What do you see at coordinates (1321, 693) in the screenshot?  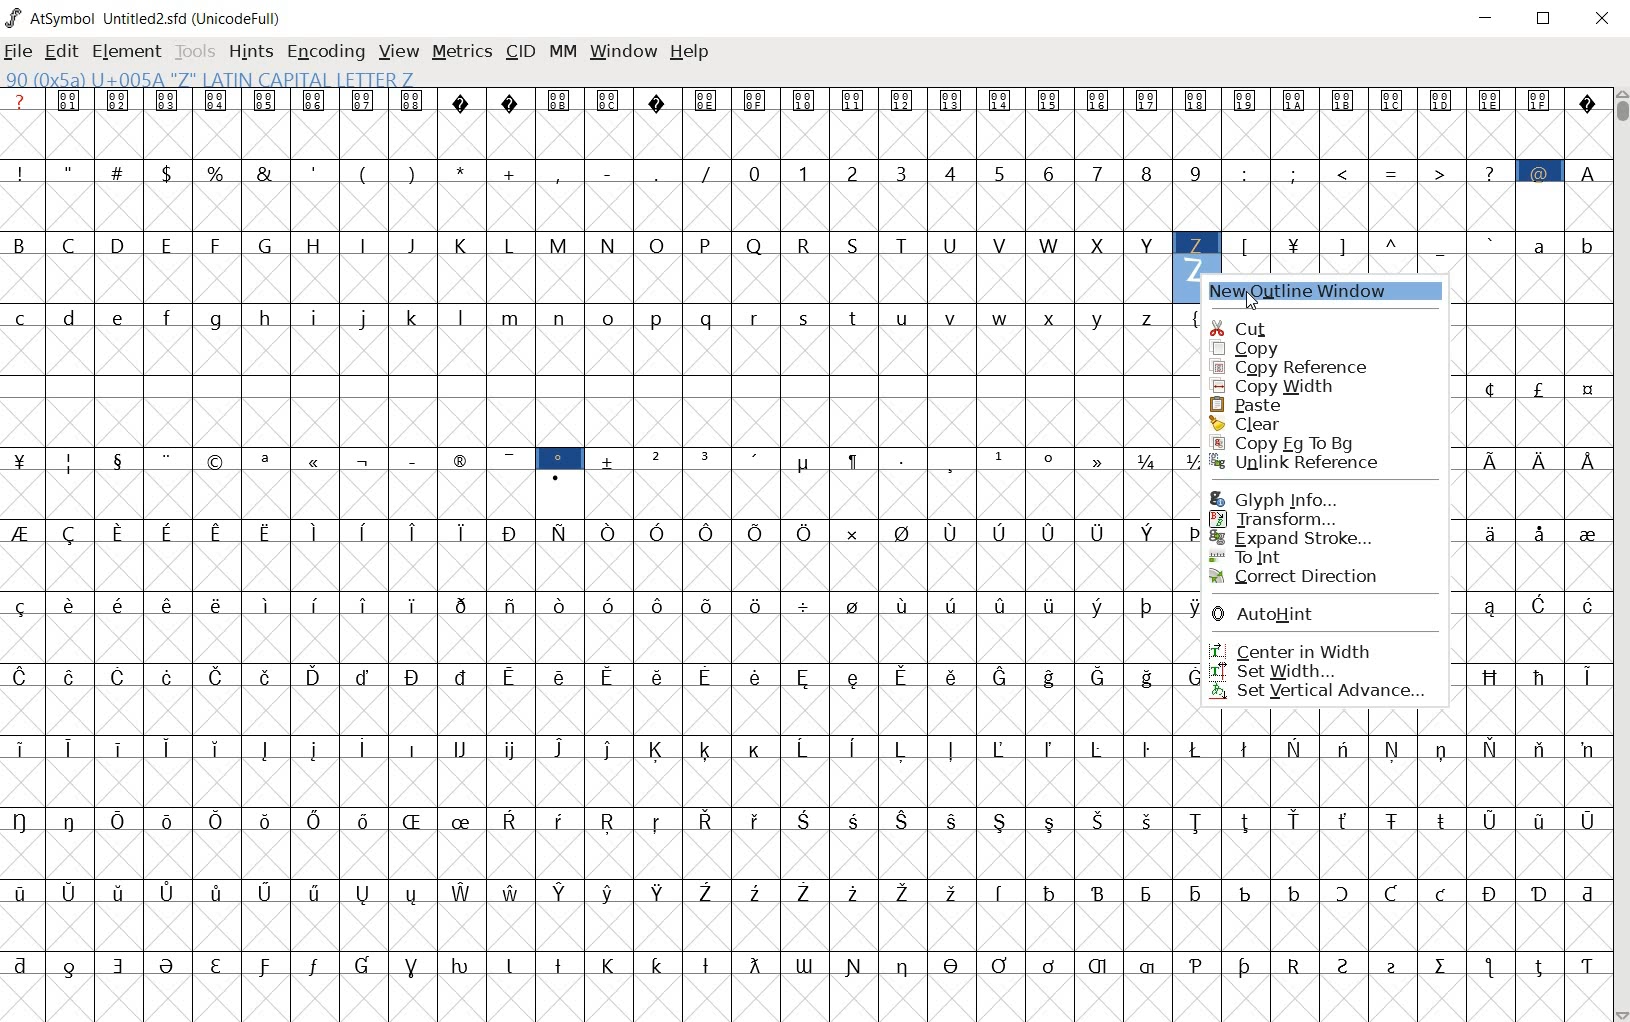 I see `set vertical advance` at bounding box center [1321, 693].